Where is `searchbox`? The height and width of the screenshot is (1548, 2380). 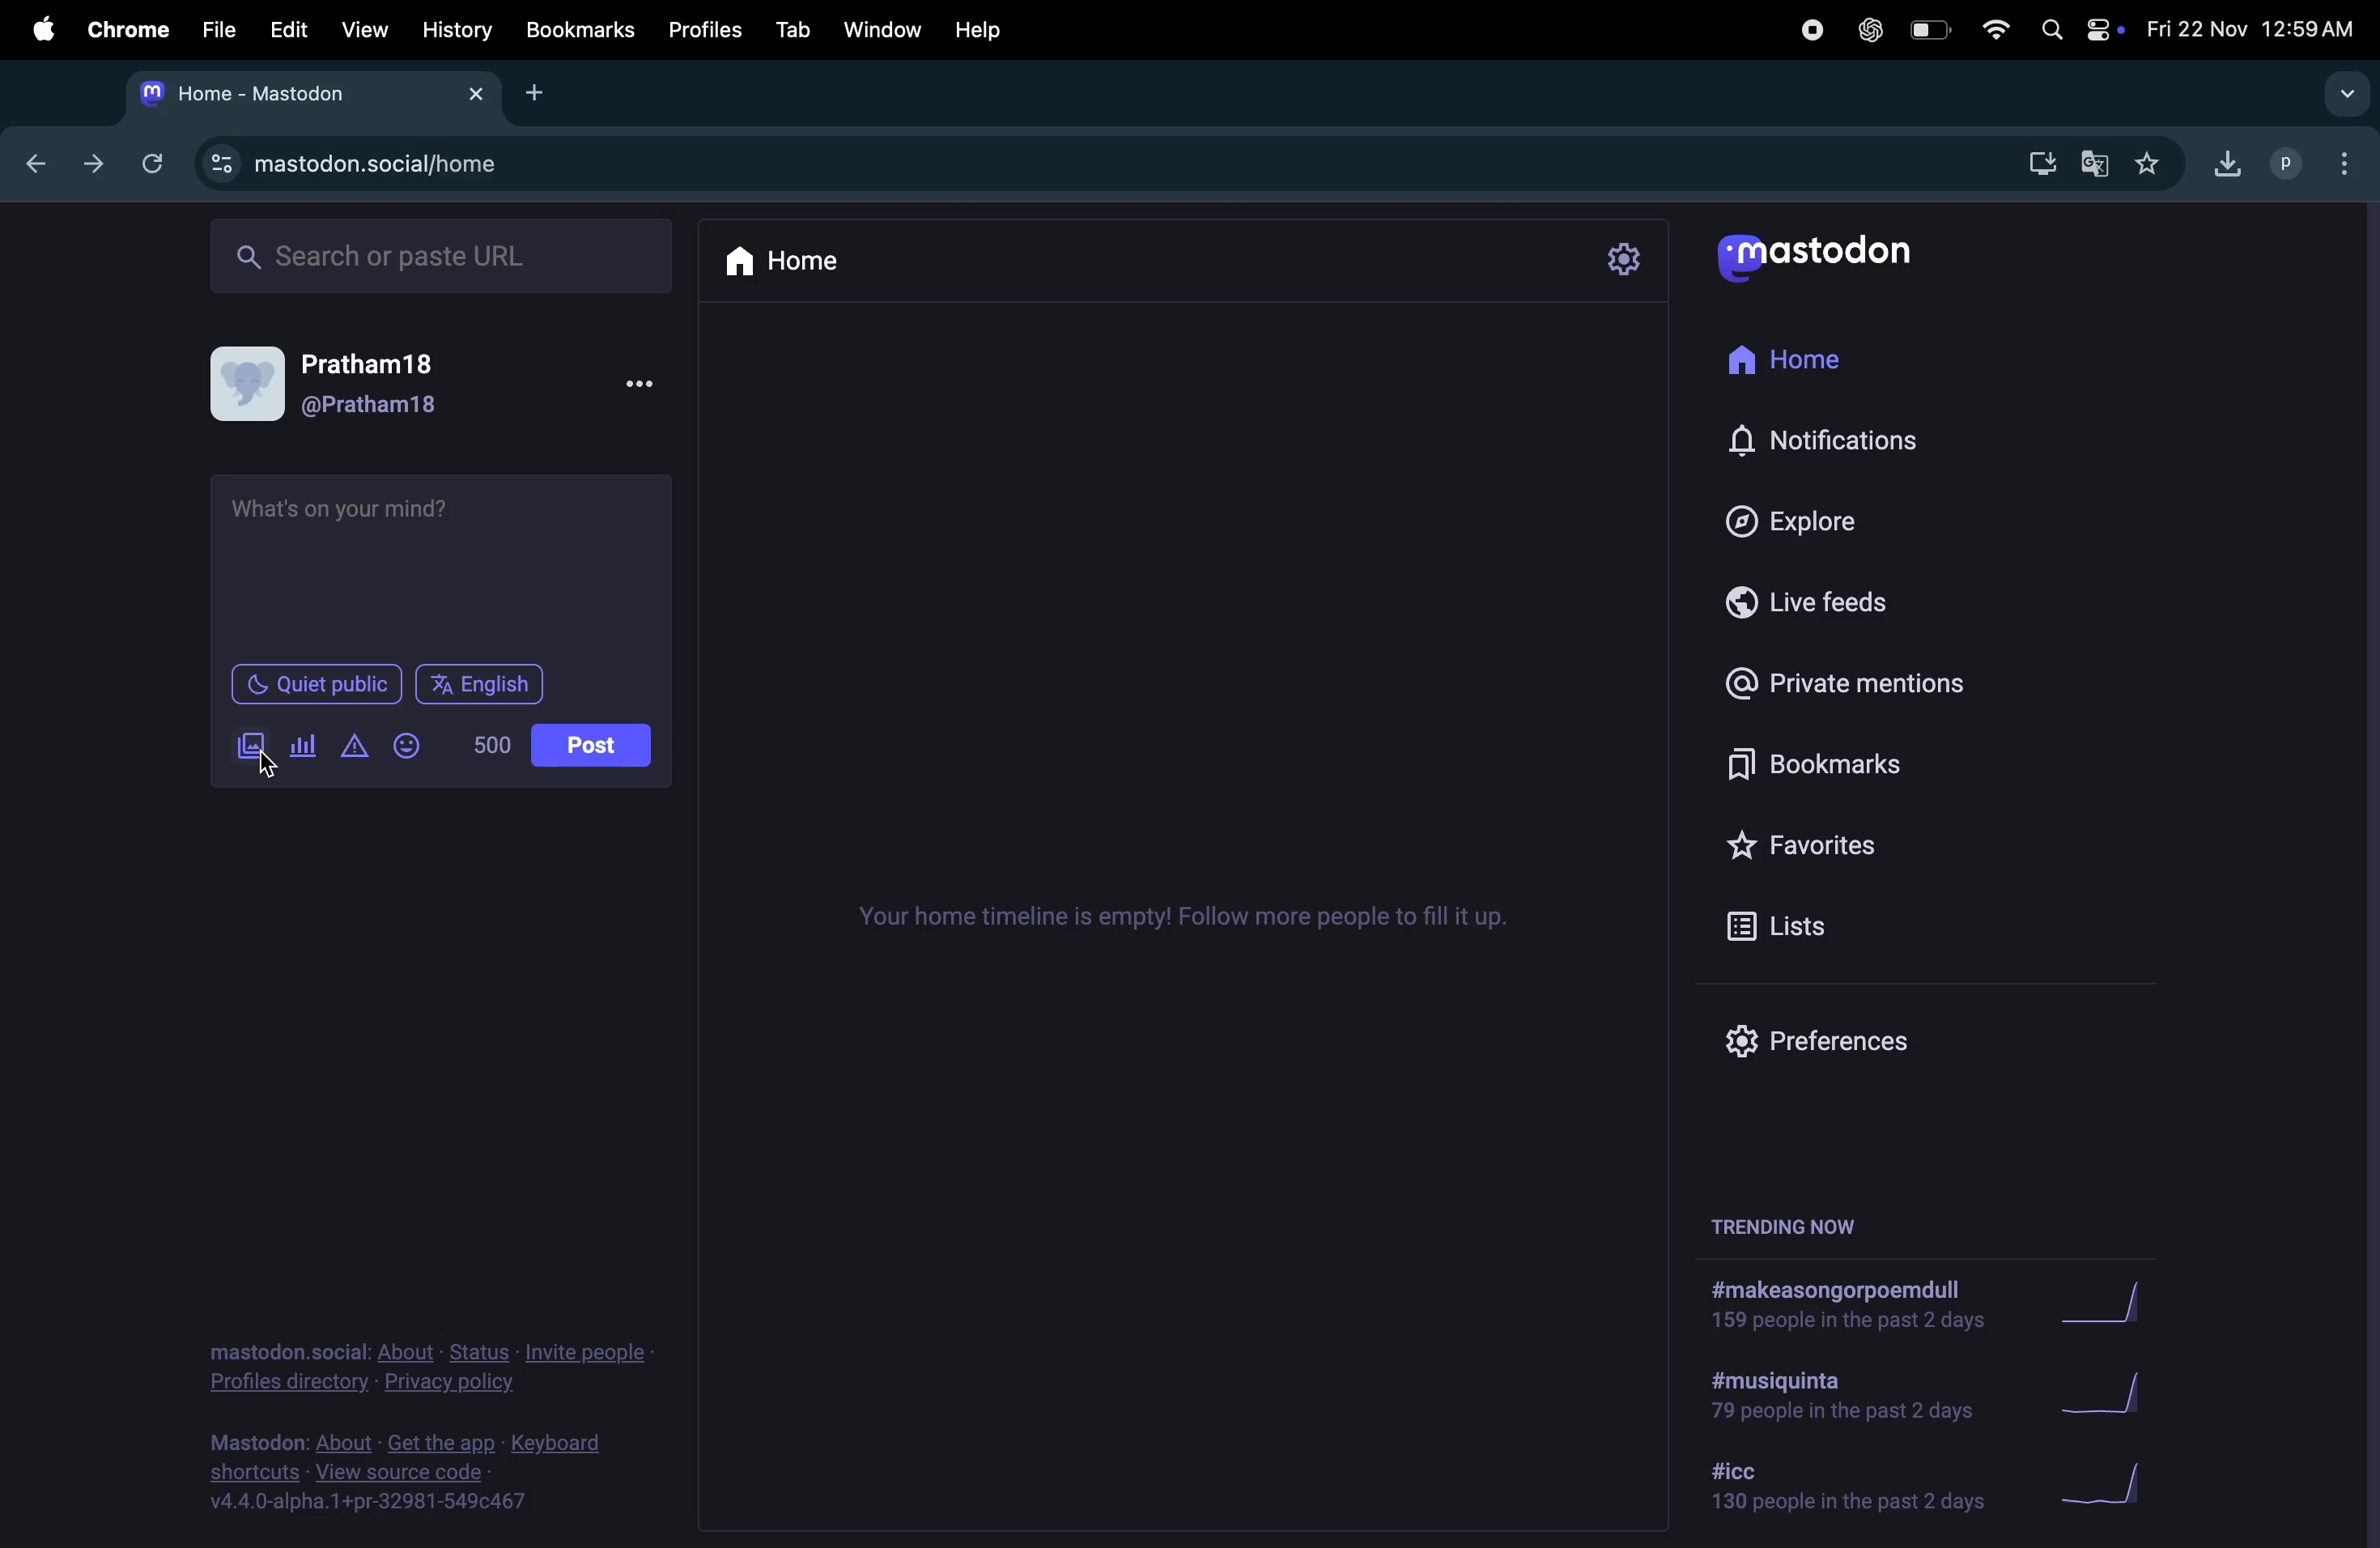
searchbox is located at coordinates (456, 258).